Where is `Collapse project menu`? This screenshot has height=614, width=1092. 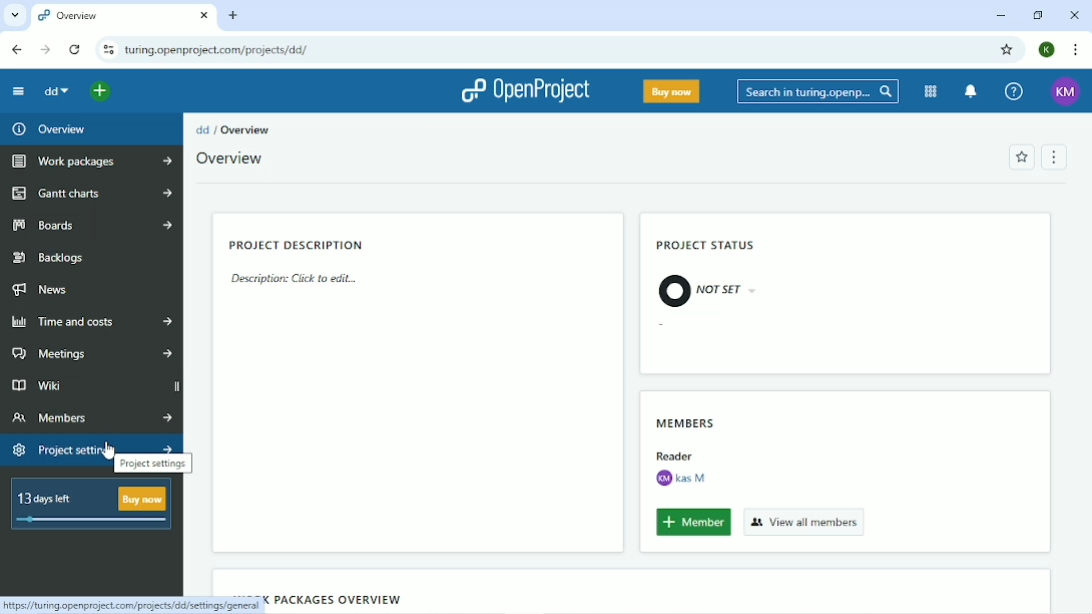
Collapse project menu is located at coordinates (19, 92).